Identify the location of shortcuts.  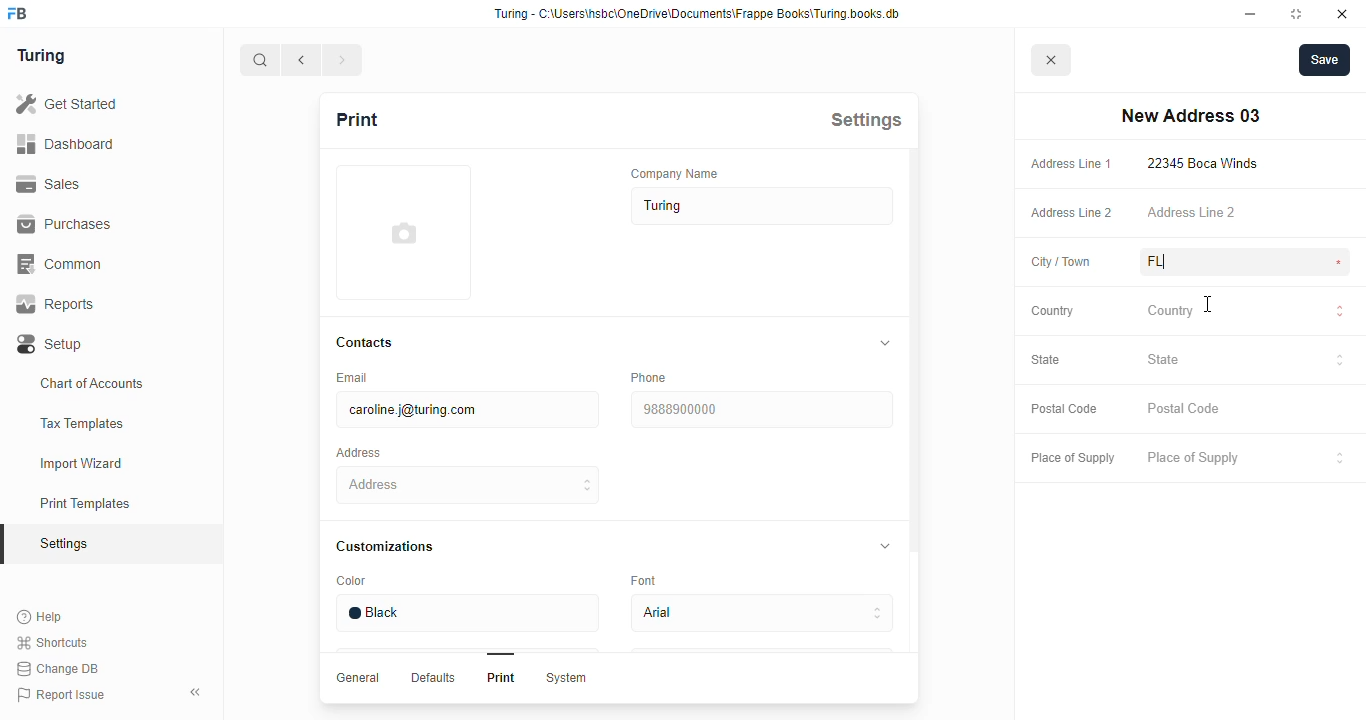
(52, 643).